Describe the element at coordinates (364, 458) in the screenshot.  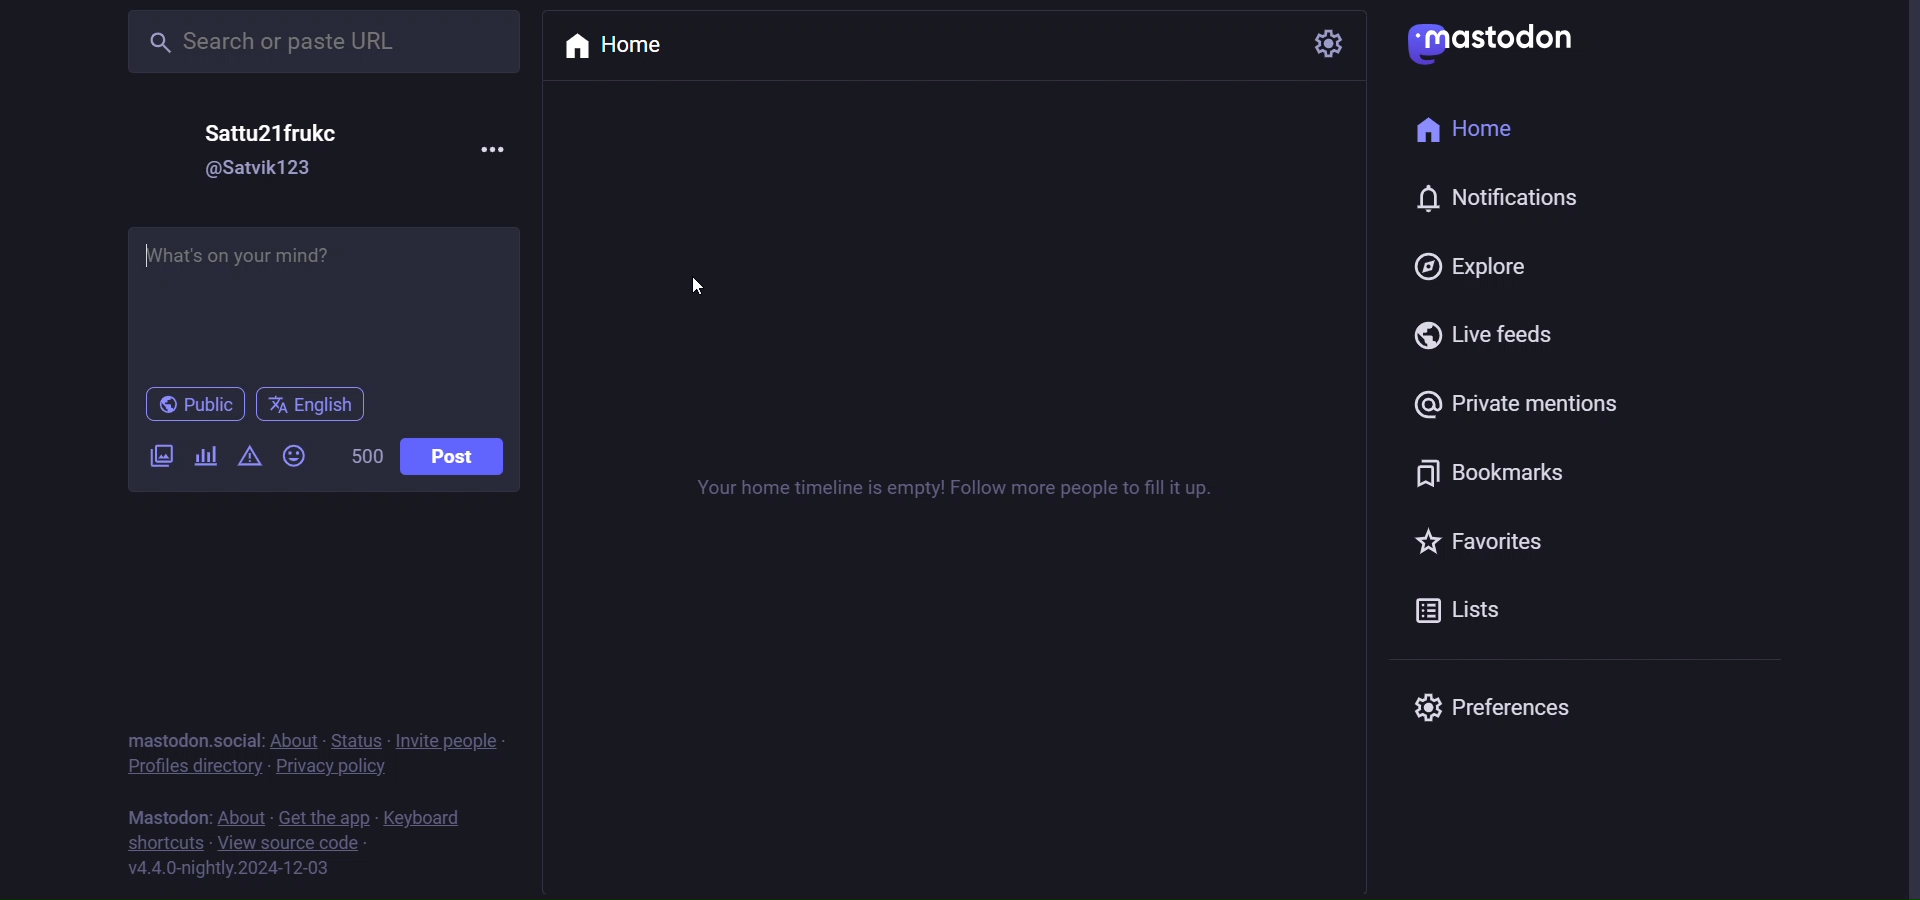
I see `word limit` at that location.